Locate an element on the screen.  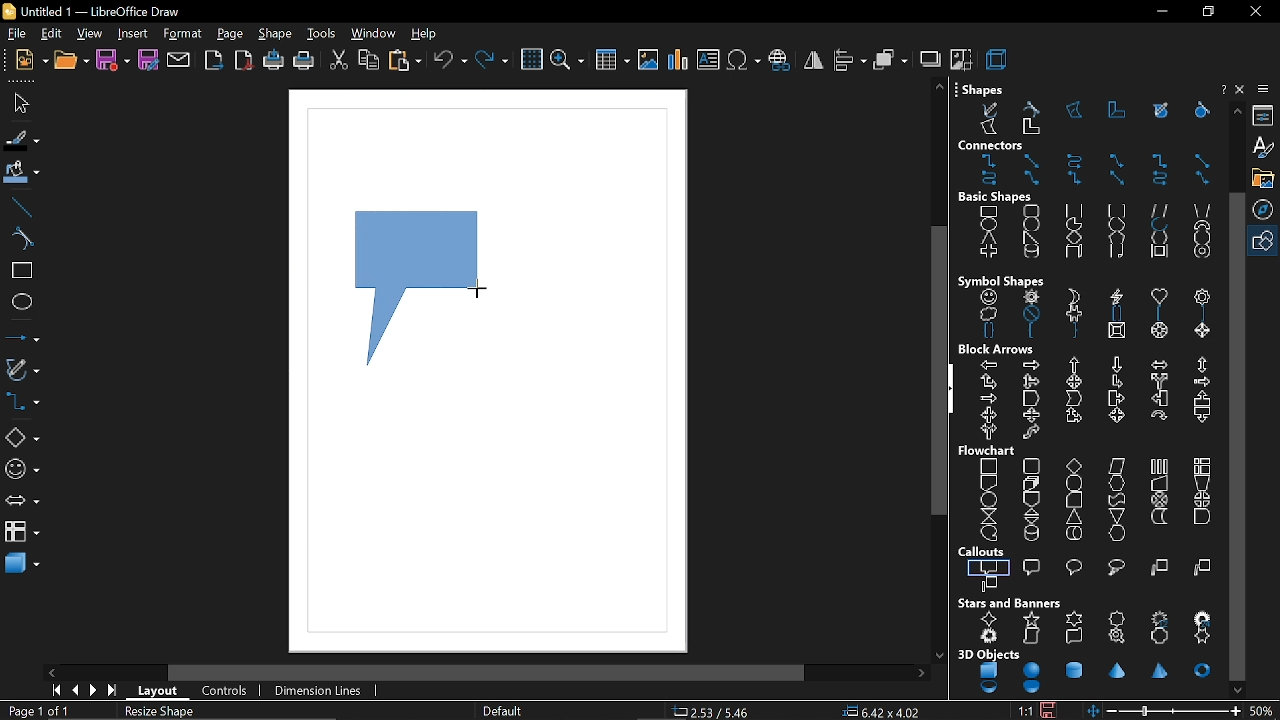
folded corner is located at coordinates (1114, 253).